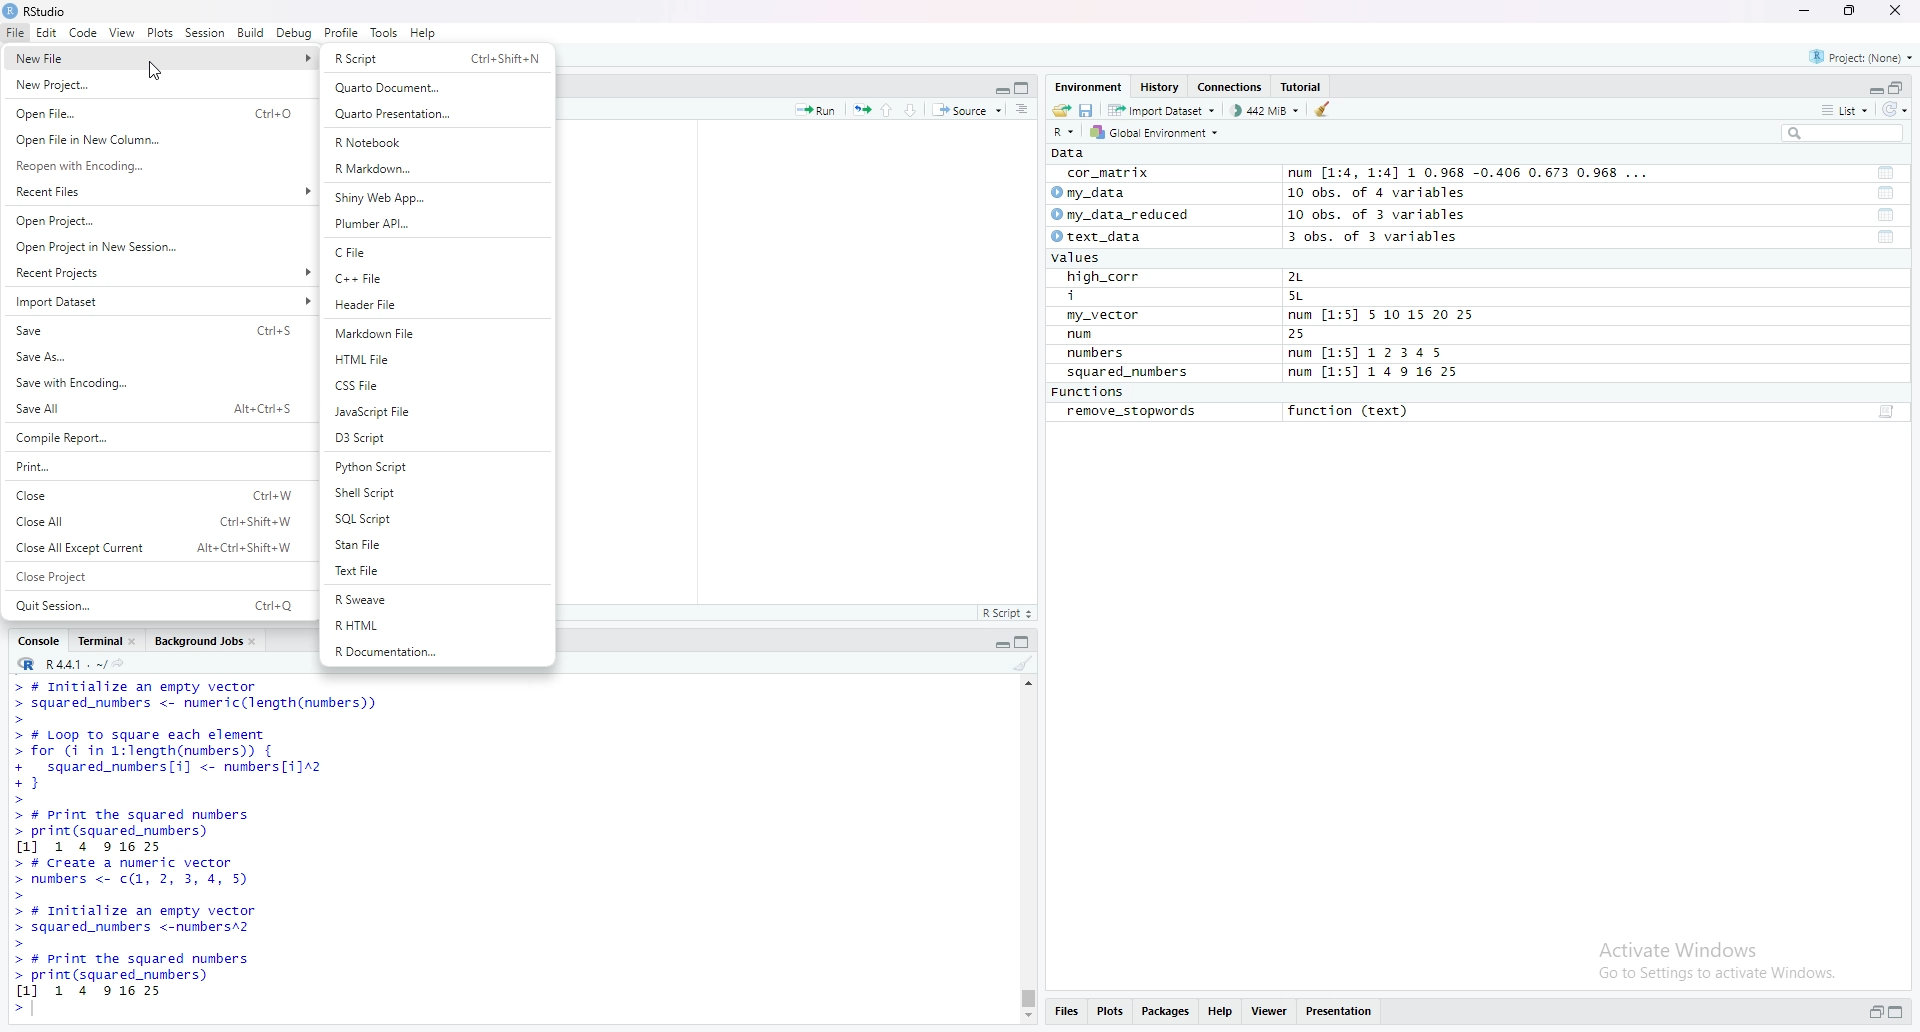  I want to click on Shell Script, so click(434, 492).